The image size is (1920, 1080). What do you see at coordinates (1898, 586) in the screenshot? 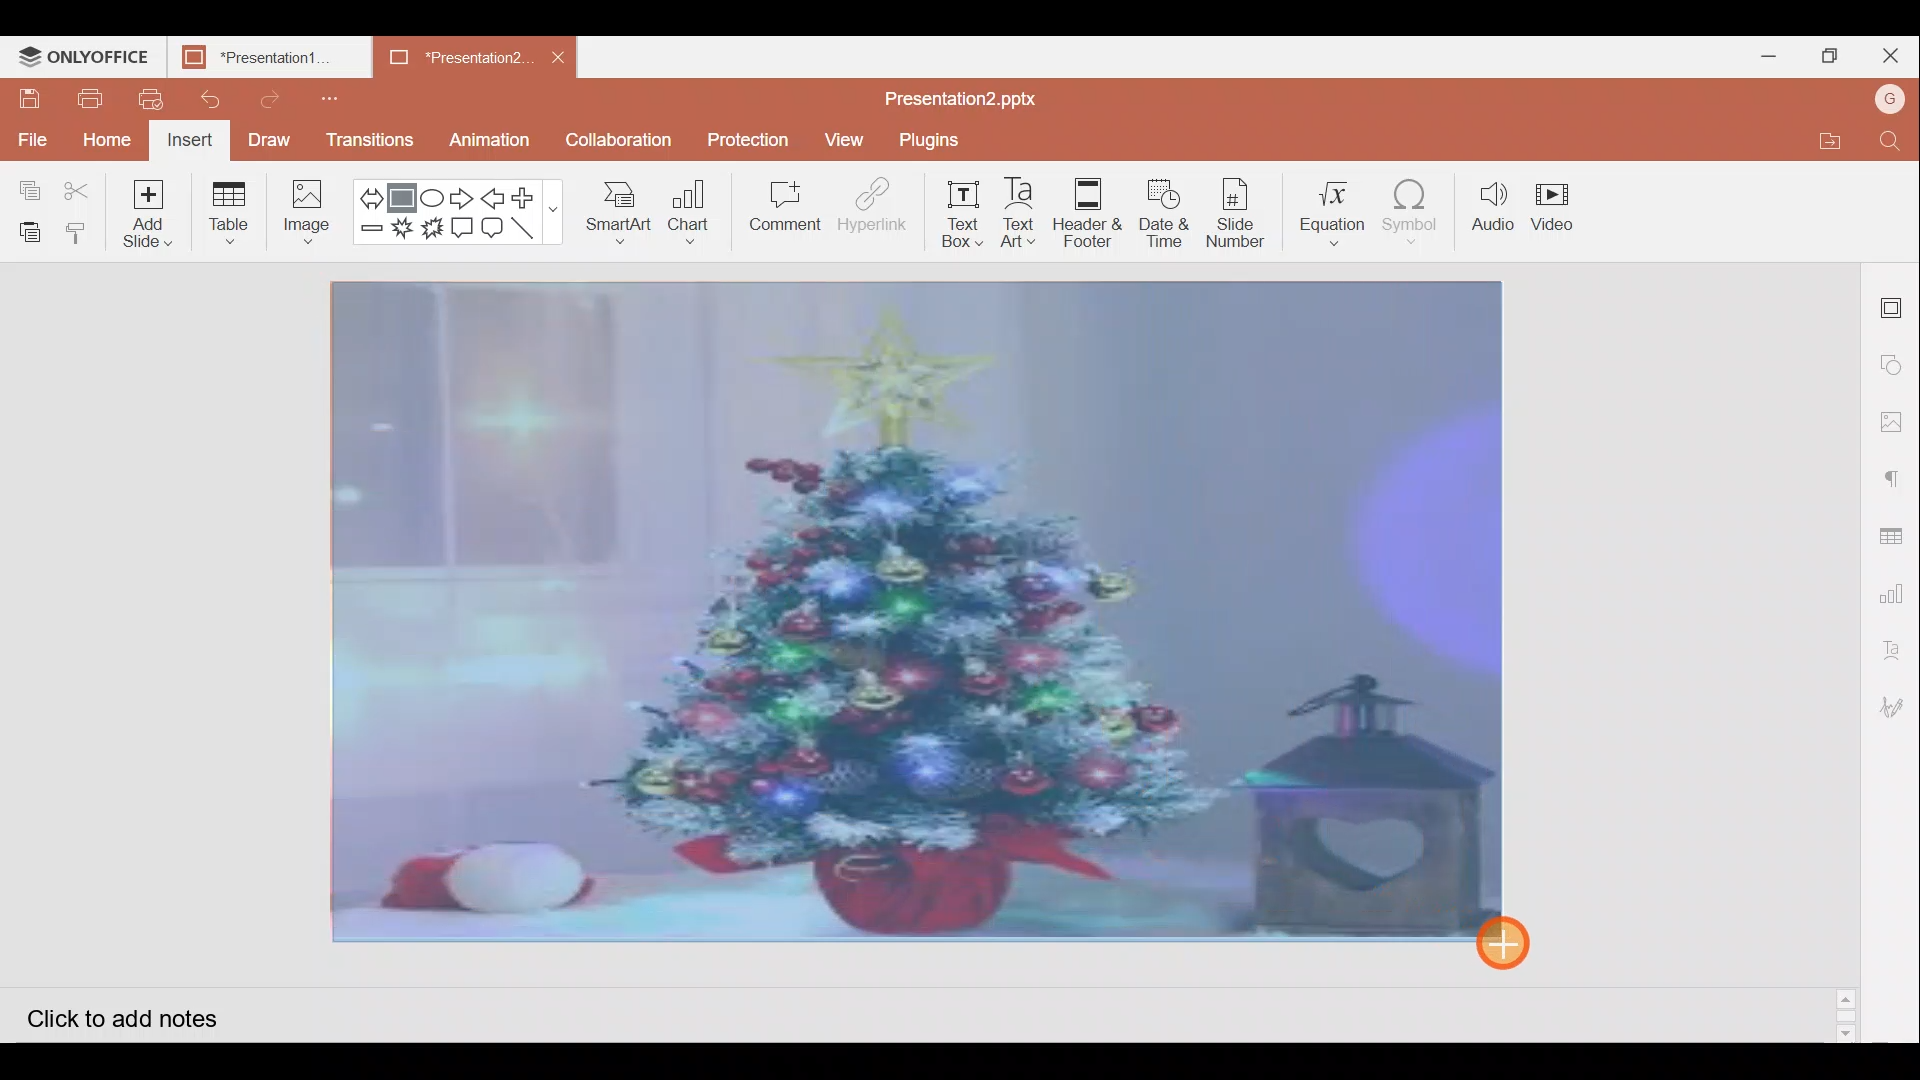
I see `Chart settings` at bounding box center [1898, 586].